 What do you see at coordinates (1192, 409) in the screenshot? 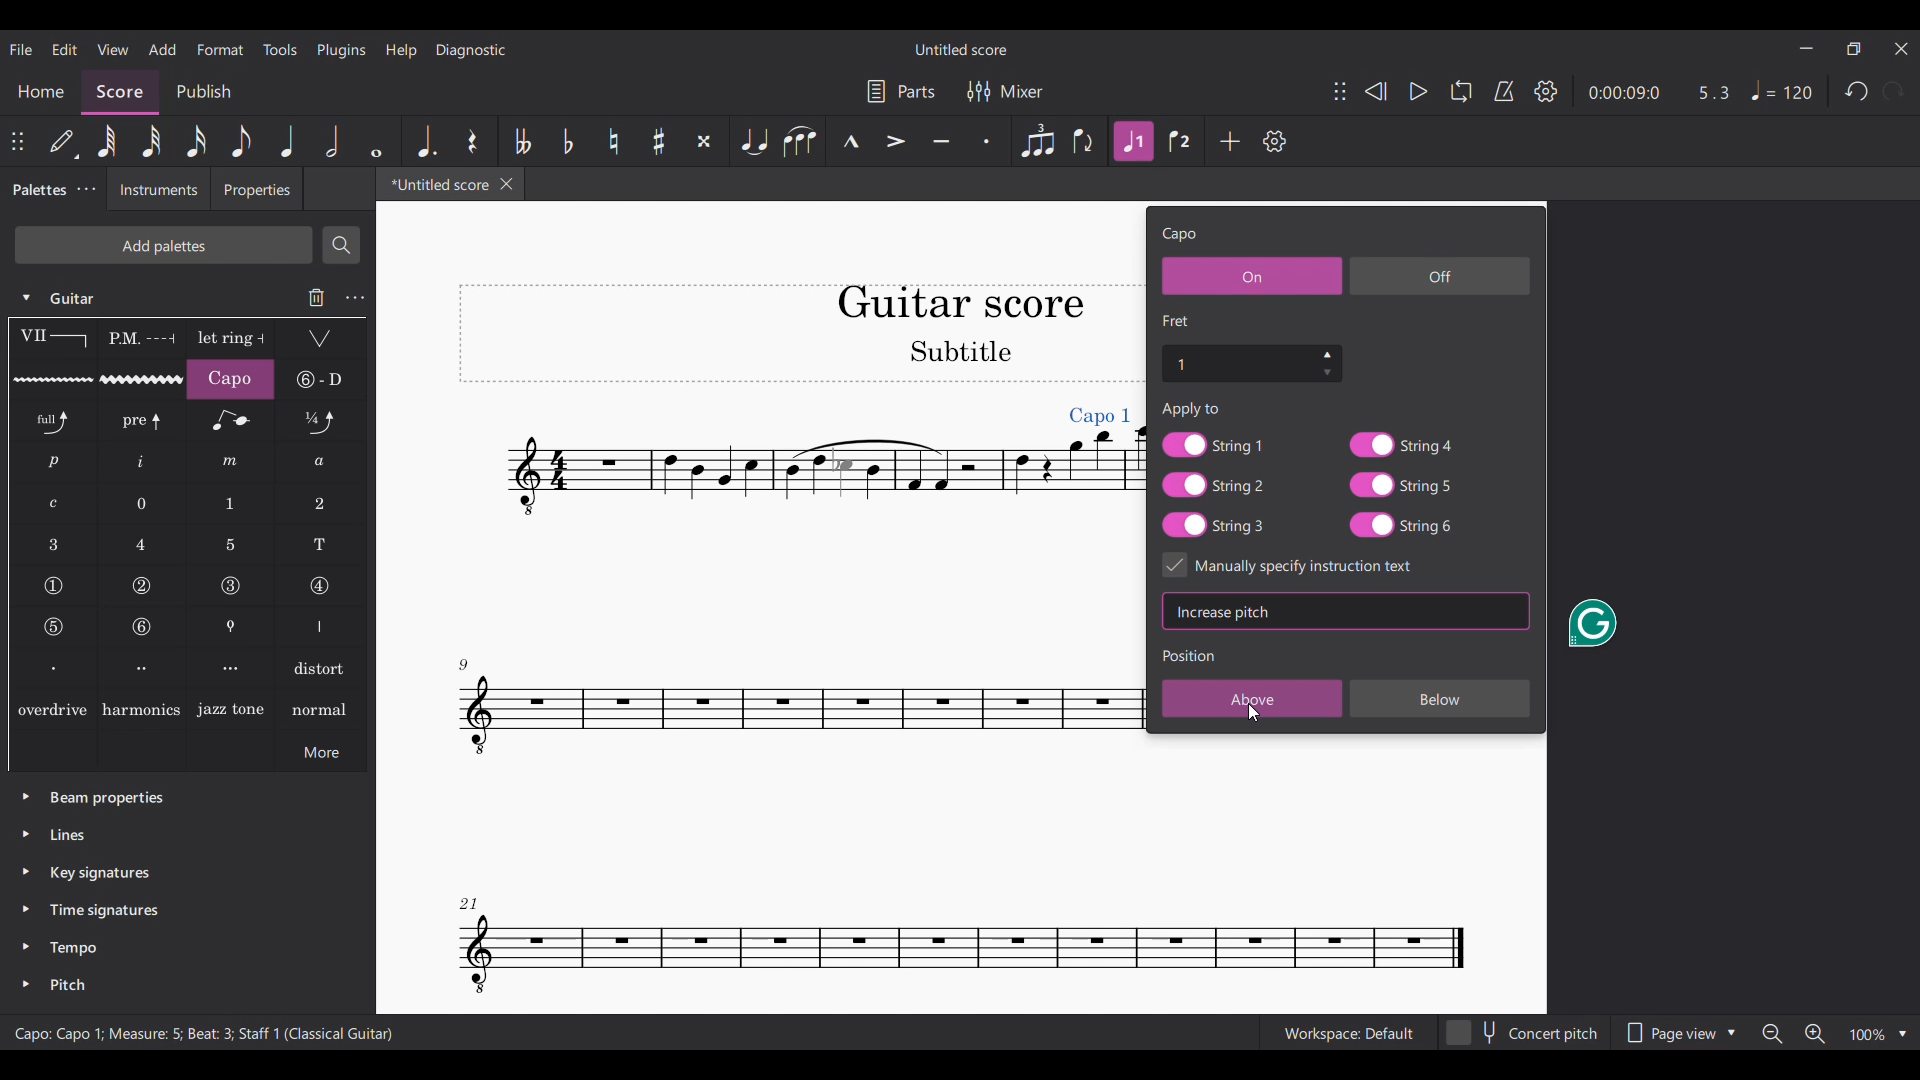
I see `Text` at bounding box center [1192, 409].